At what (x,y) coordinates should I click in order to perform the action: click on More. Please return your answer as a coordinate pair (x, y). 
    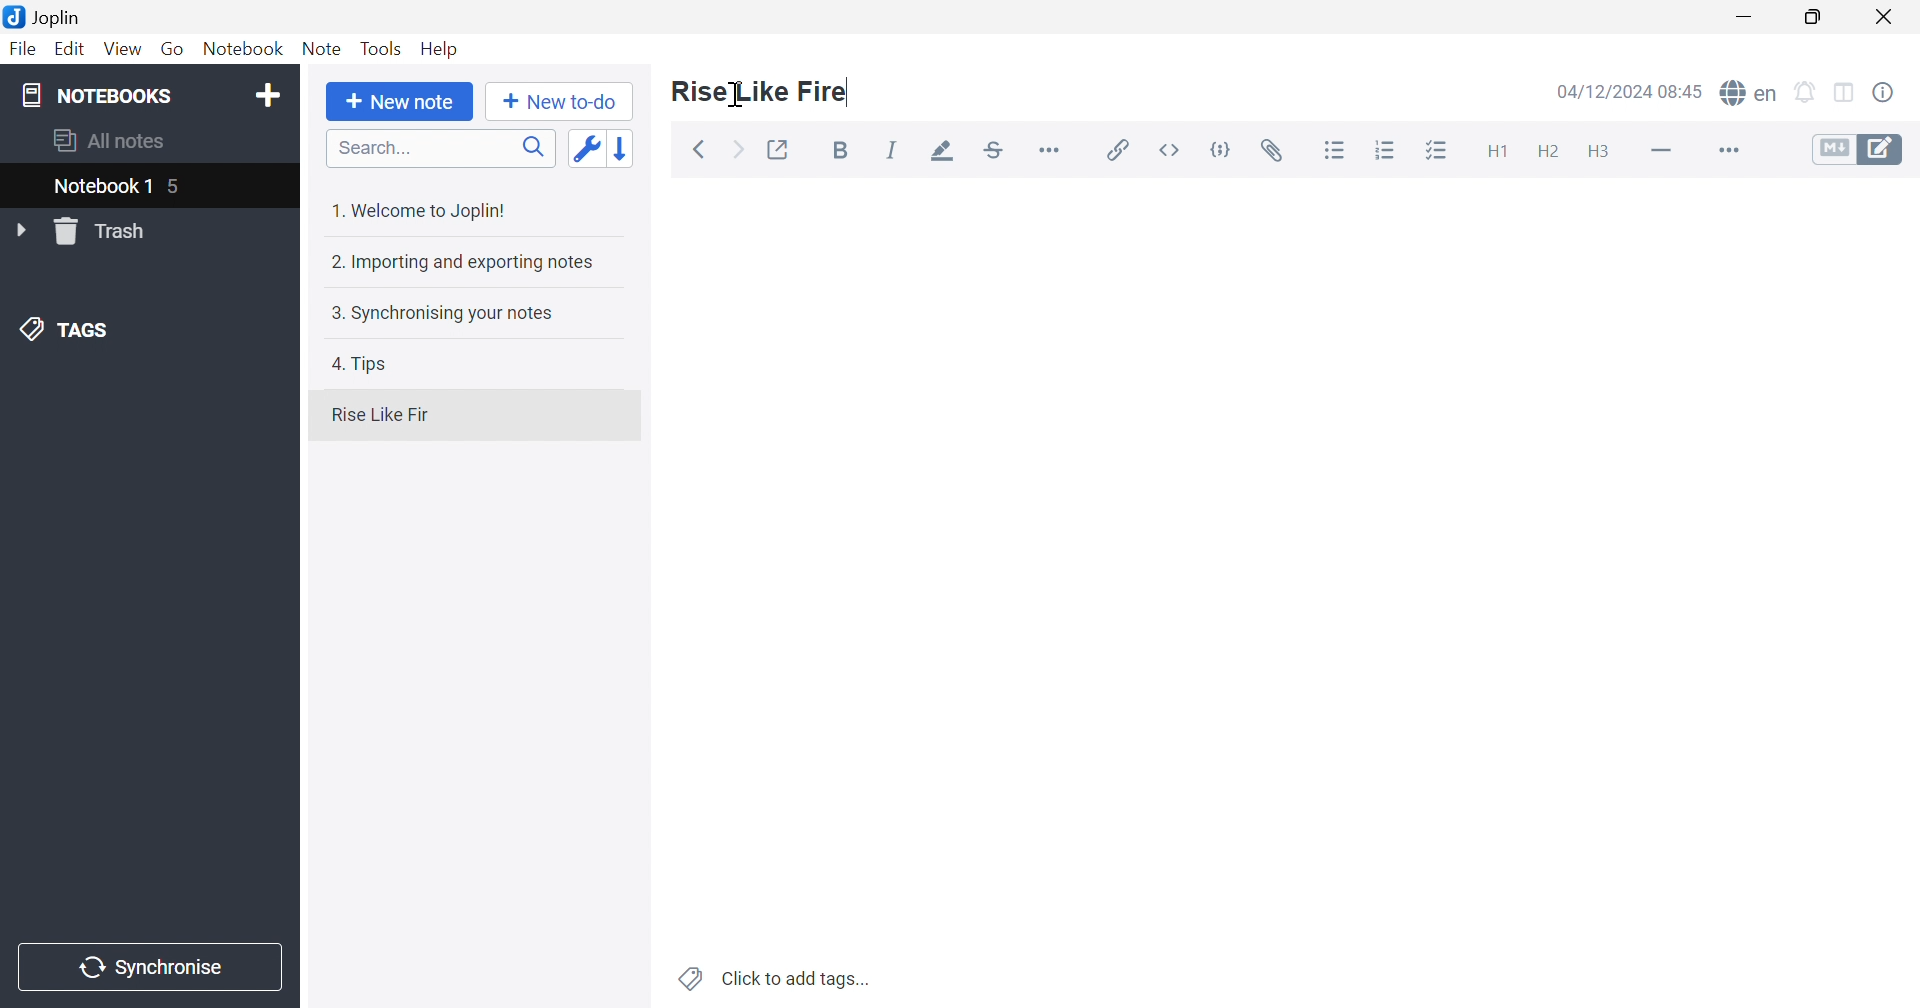
    Looking at the image, I should click on (1727, 152).